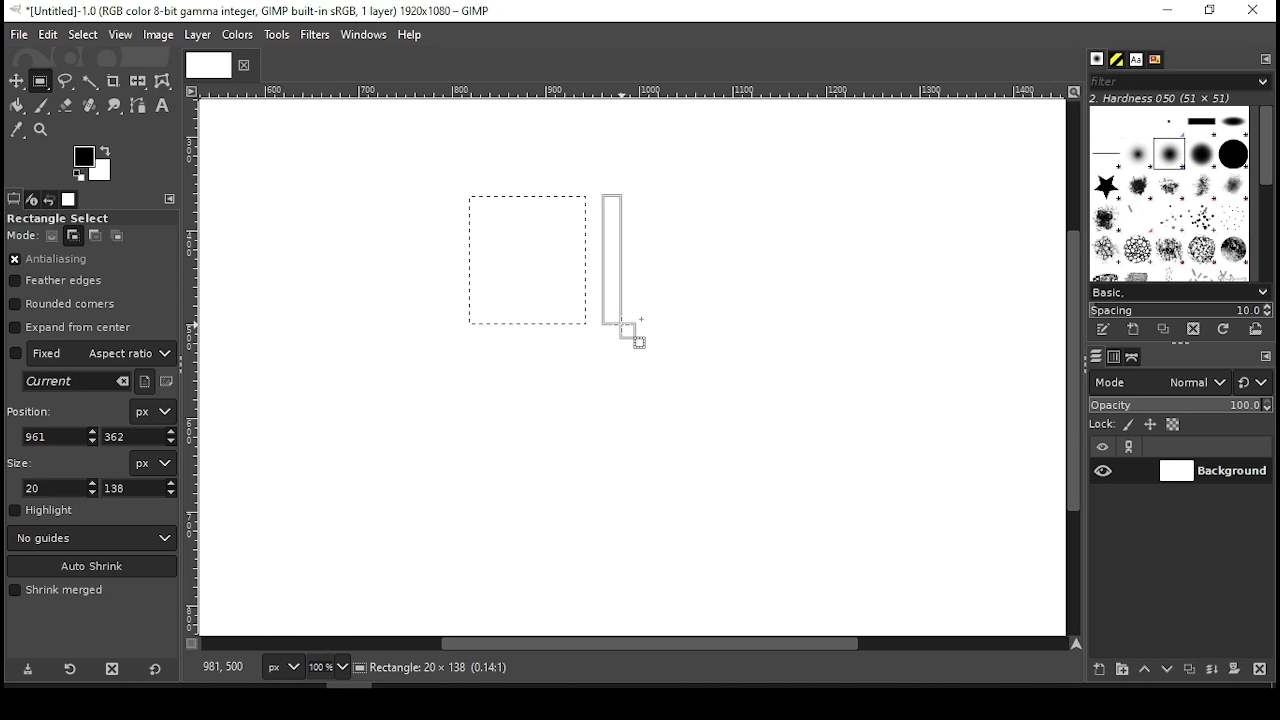  Describe the element at coordinates (1129, 447) in the screenshot. I see `link` at that location.